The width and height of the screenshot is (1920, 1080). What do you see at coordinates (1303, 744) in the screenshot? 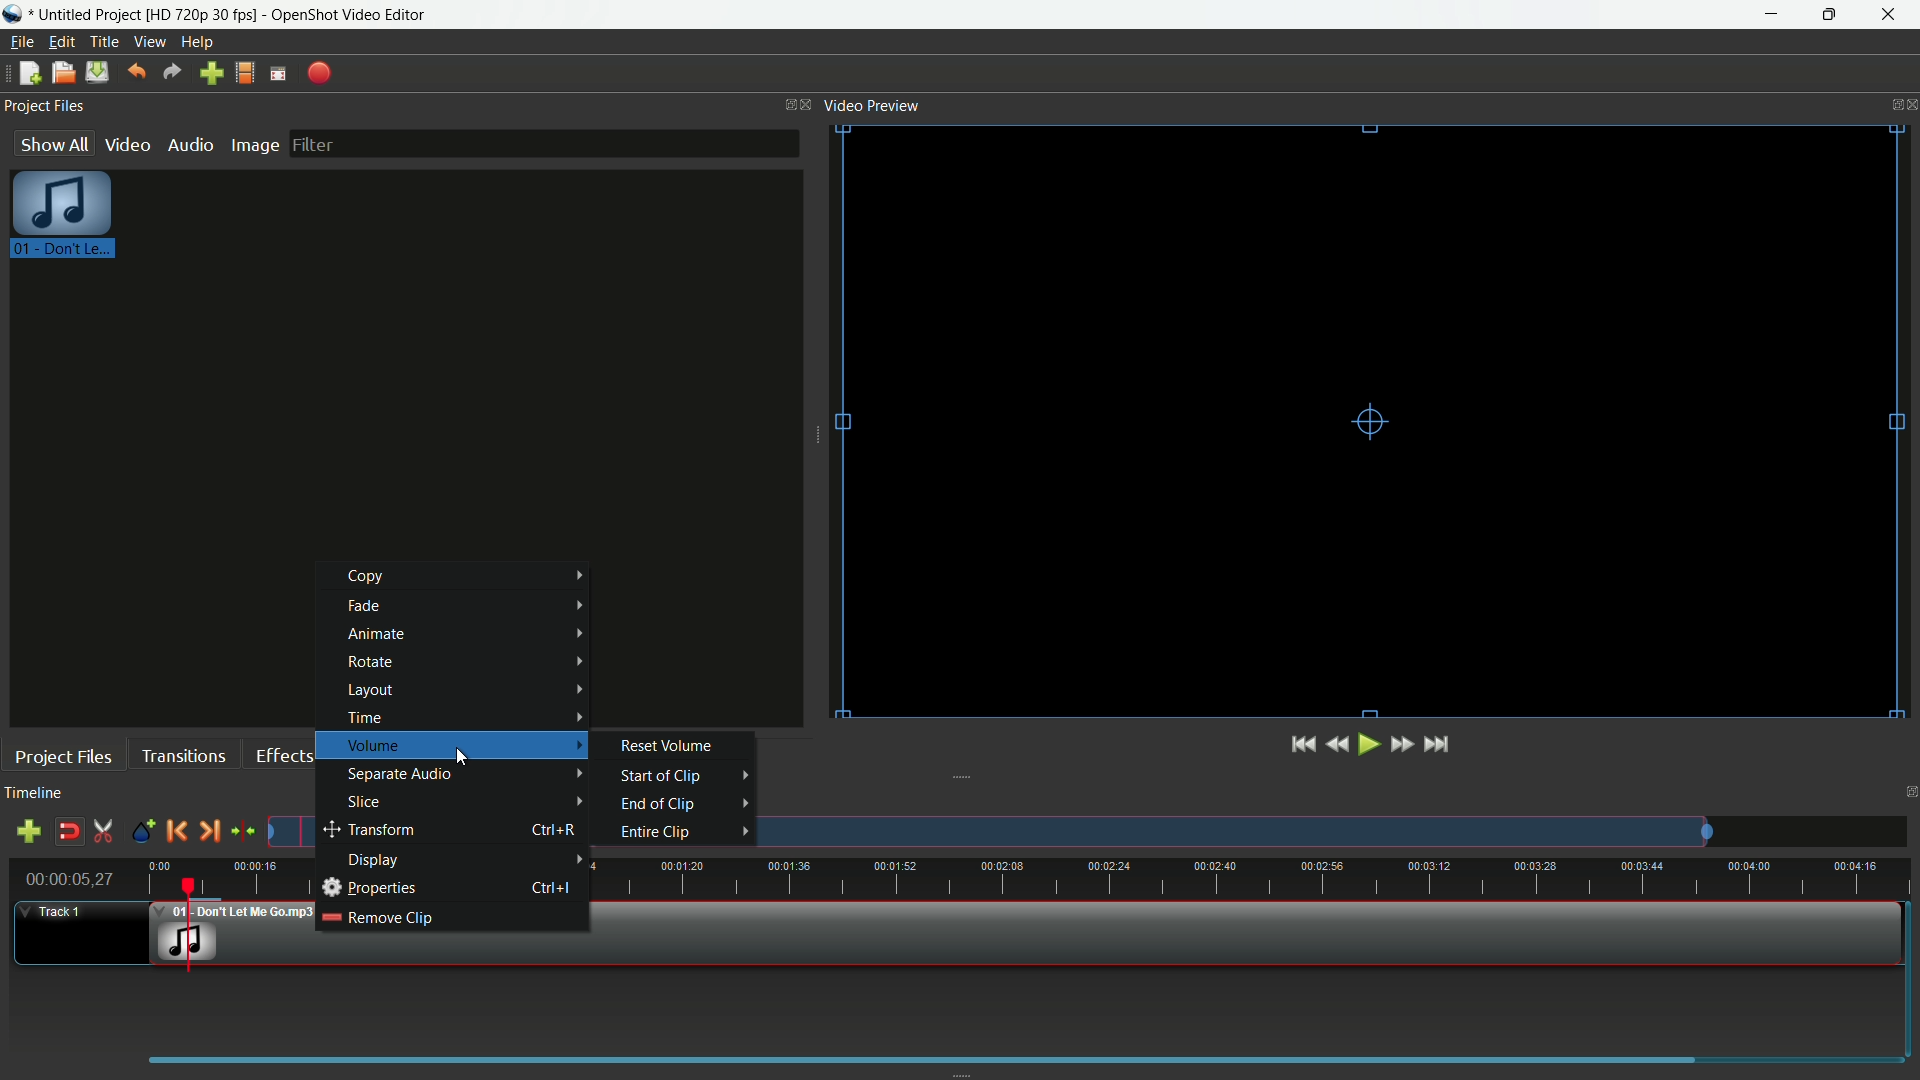
I see `jump to start` at bounding box center [1303, 744].